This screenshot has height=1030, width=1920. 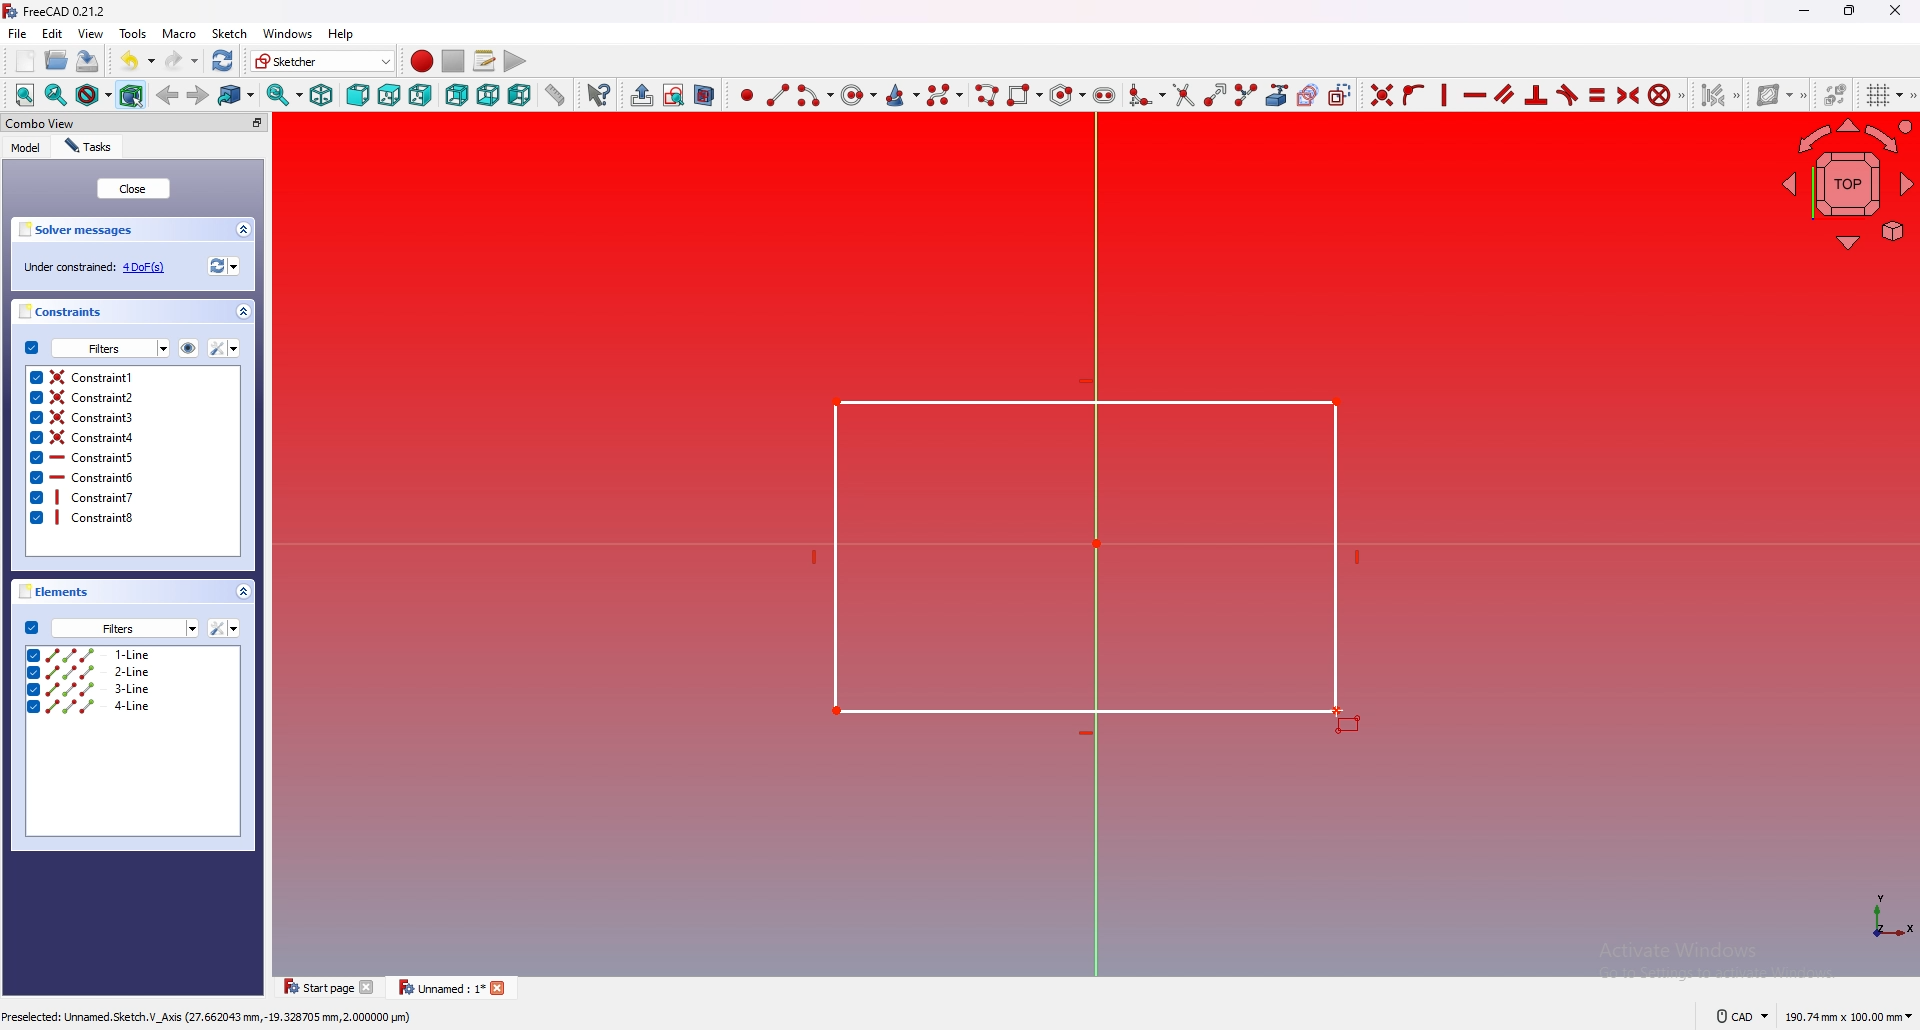 What do you see at coordinates (1340, 94) in the screenshot?
I see `toggle construction geometry` at bounding box center [1340, 94].